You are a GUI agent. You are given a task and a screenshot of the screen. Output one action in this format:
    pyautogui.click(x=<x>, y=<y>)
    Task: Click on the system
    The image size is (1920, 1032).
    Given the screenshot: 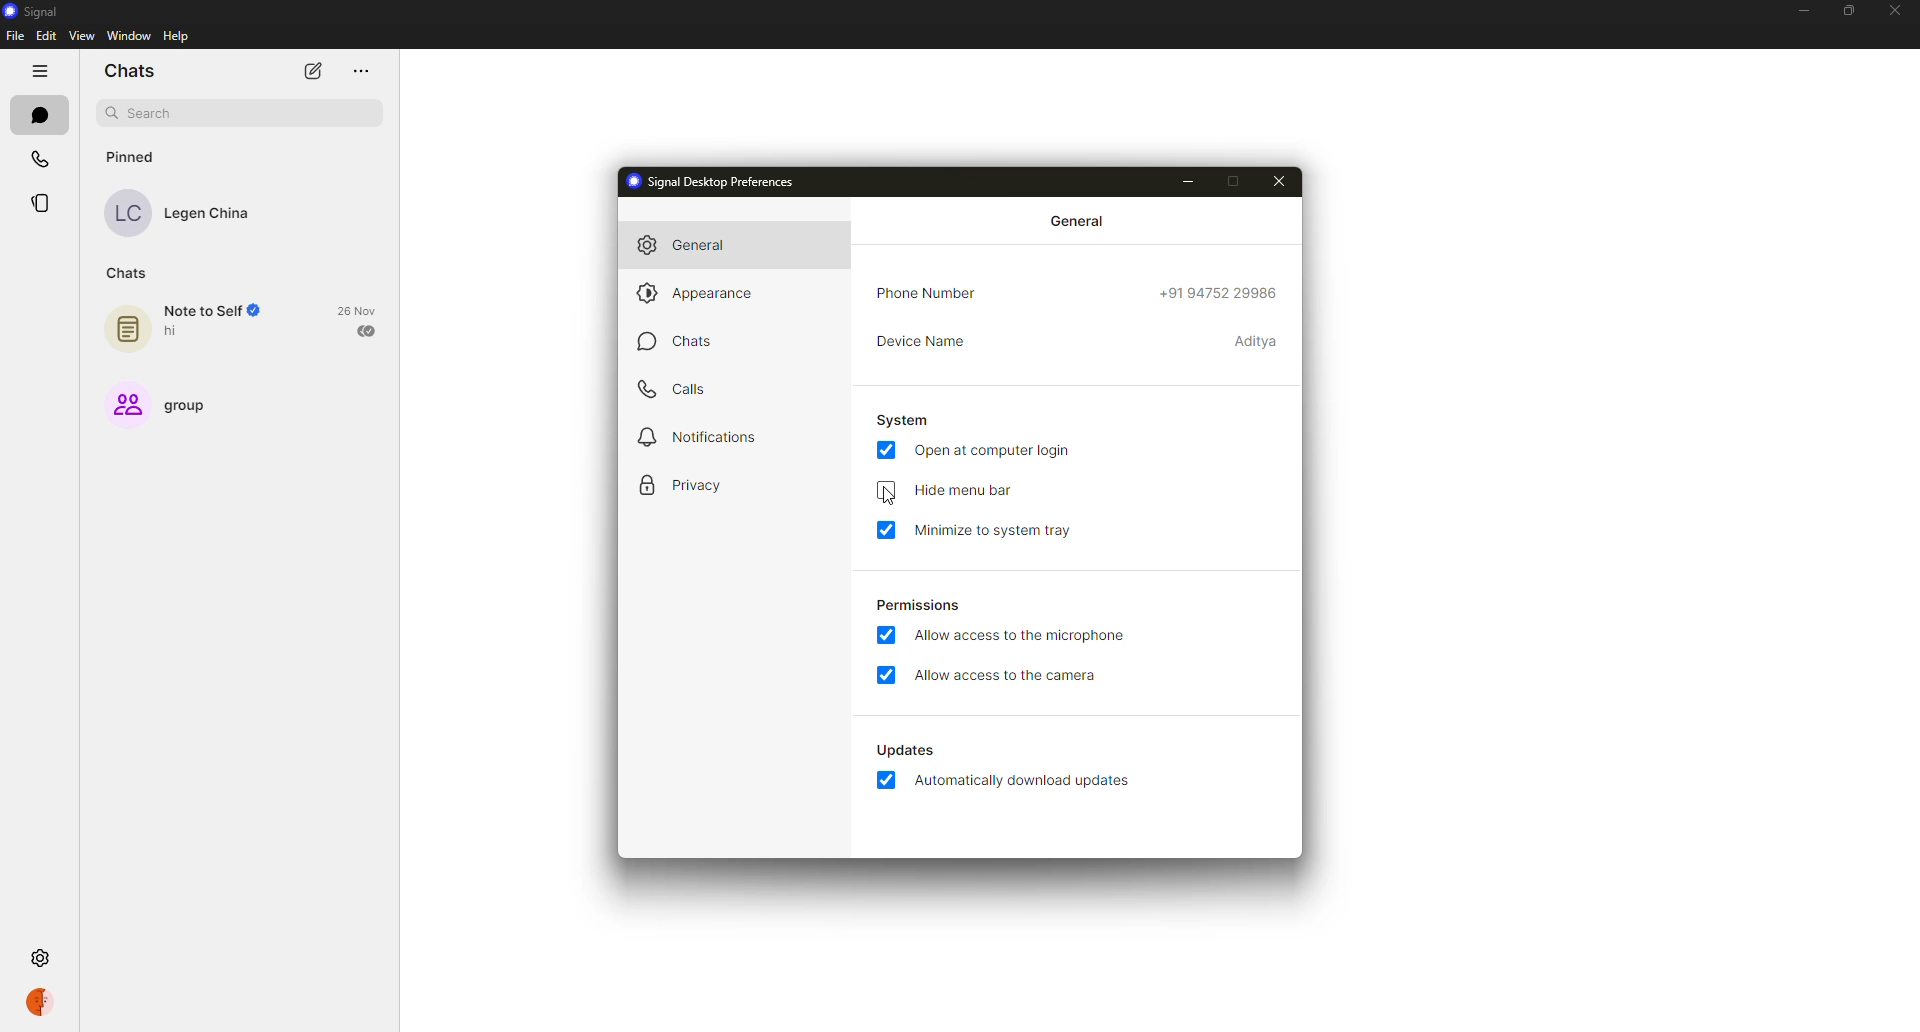 What is the action you would take?
    pyautogui.click(x=903, y=419)
    